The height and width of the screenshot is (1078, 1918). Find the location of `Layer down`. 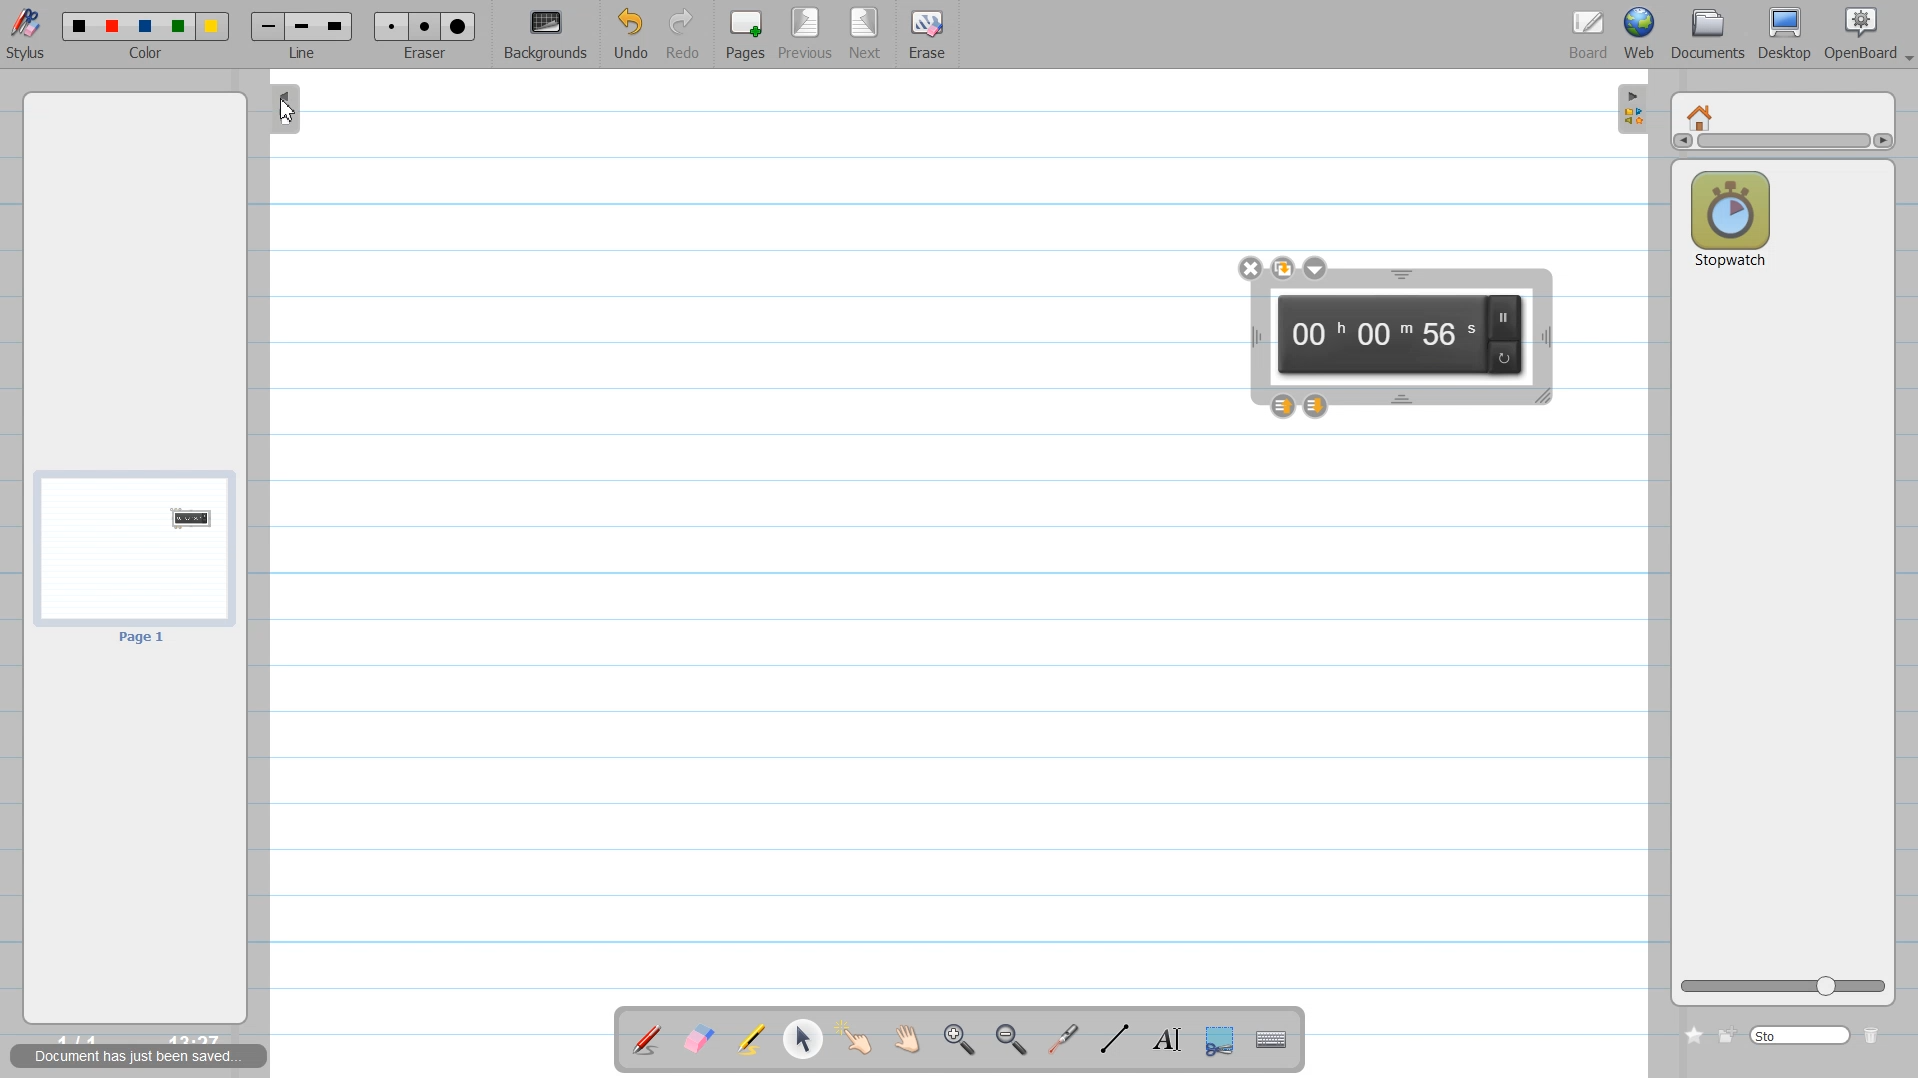

Layer down is located at coordinates (1319, 405).